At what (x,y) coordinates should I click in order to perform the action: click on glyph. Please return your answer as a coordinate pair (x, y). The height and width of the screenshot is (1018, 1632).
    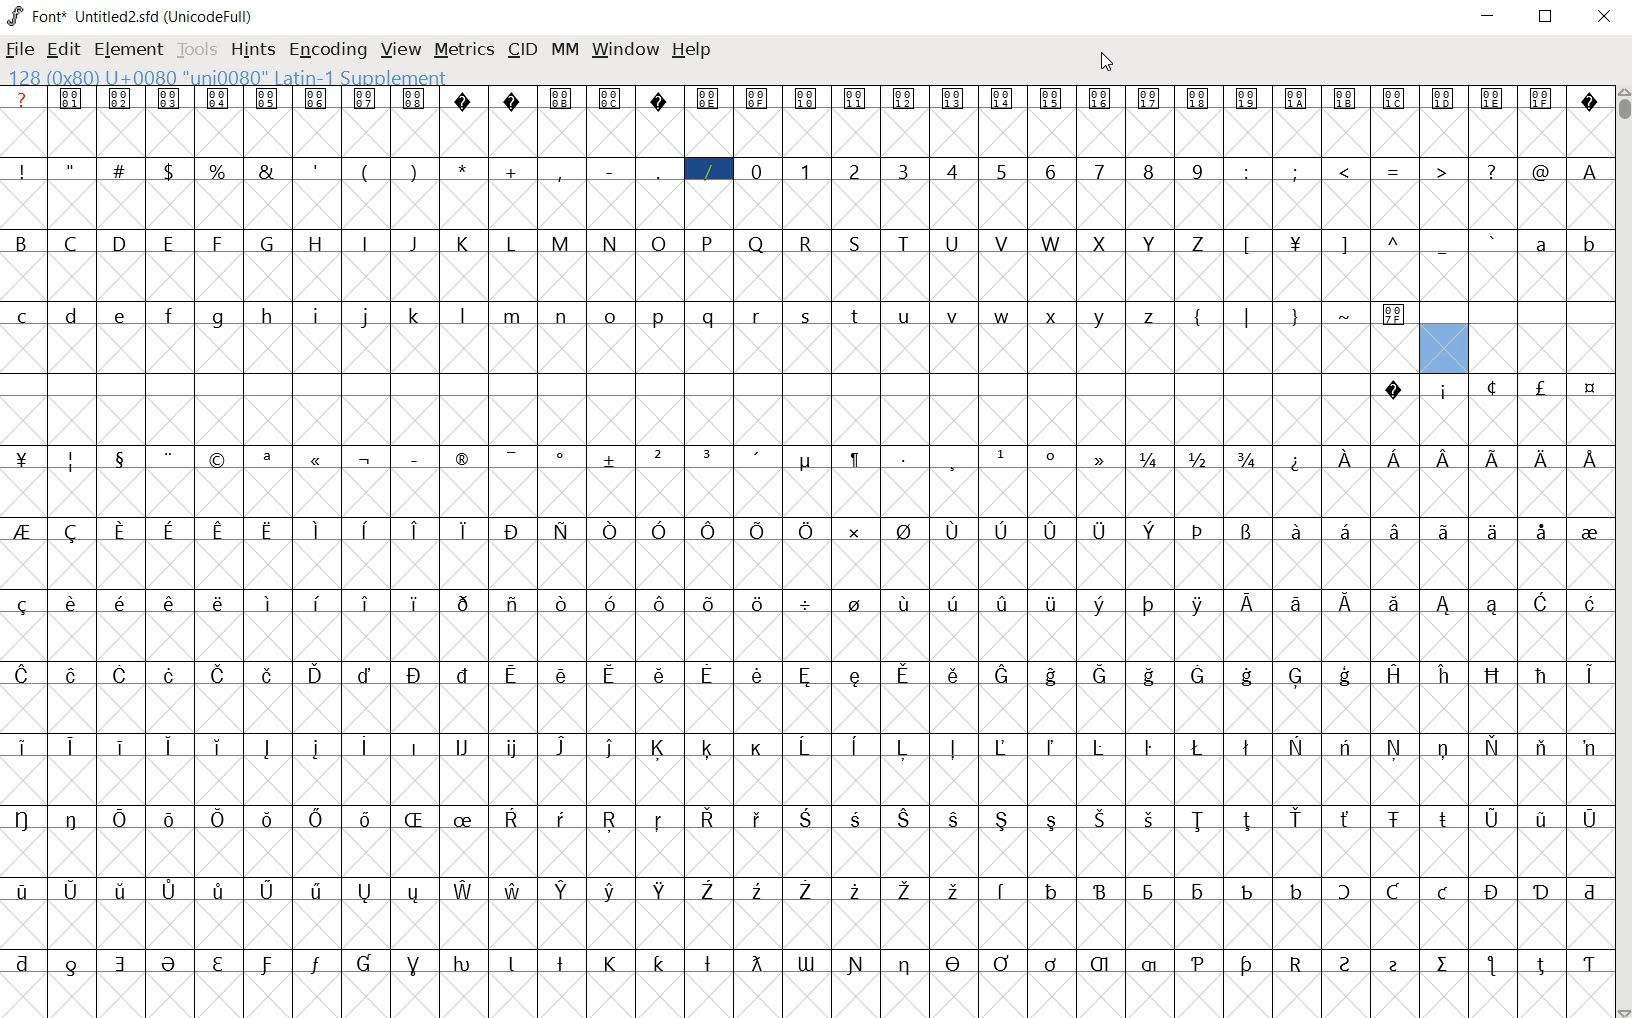
    Looking at the image, I should click on (853, 746).